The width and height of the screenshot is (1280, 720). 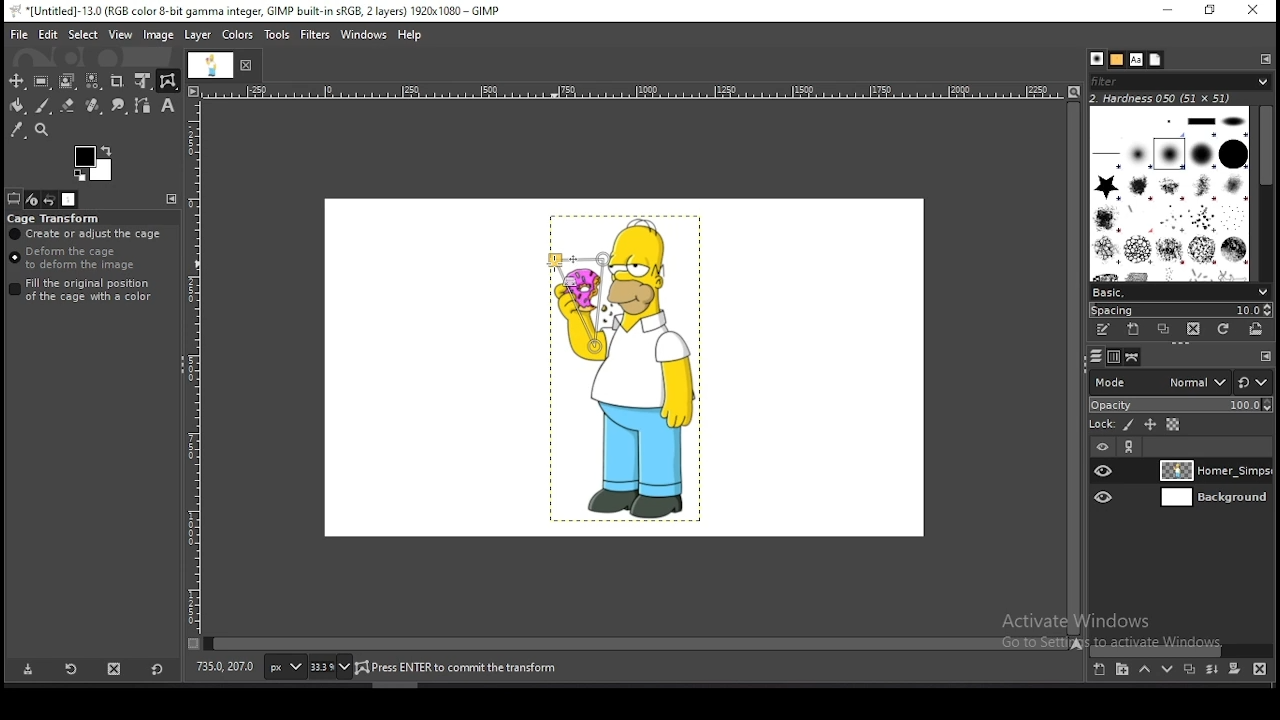 What do you see at coordinates (1097, 60) in the screenshot?
I see `brushes` at bounding box center [1097, 60].